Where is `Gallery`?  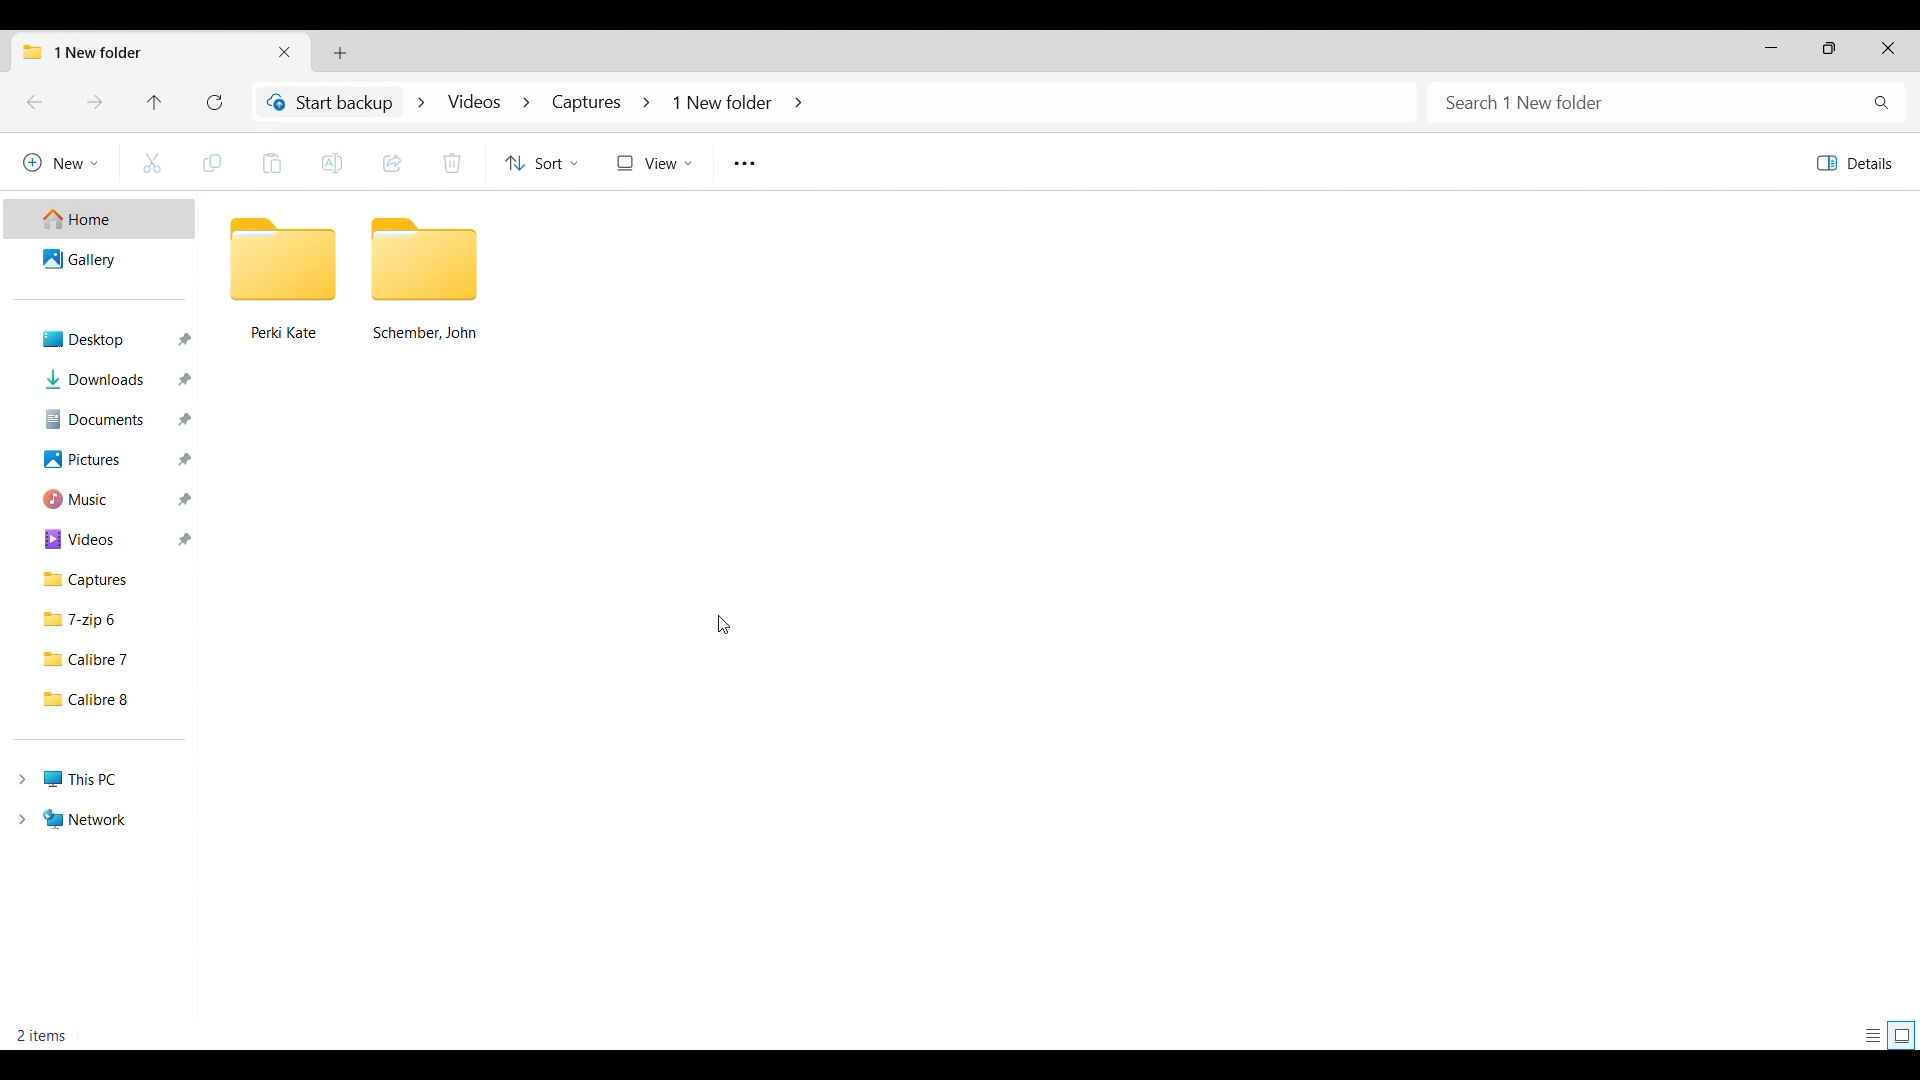 Gallery is located at coordinates (99, 257).